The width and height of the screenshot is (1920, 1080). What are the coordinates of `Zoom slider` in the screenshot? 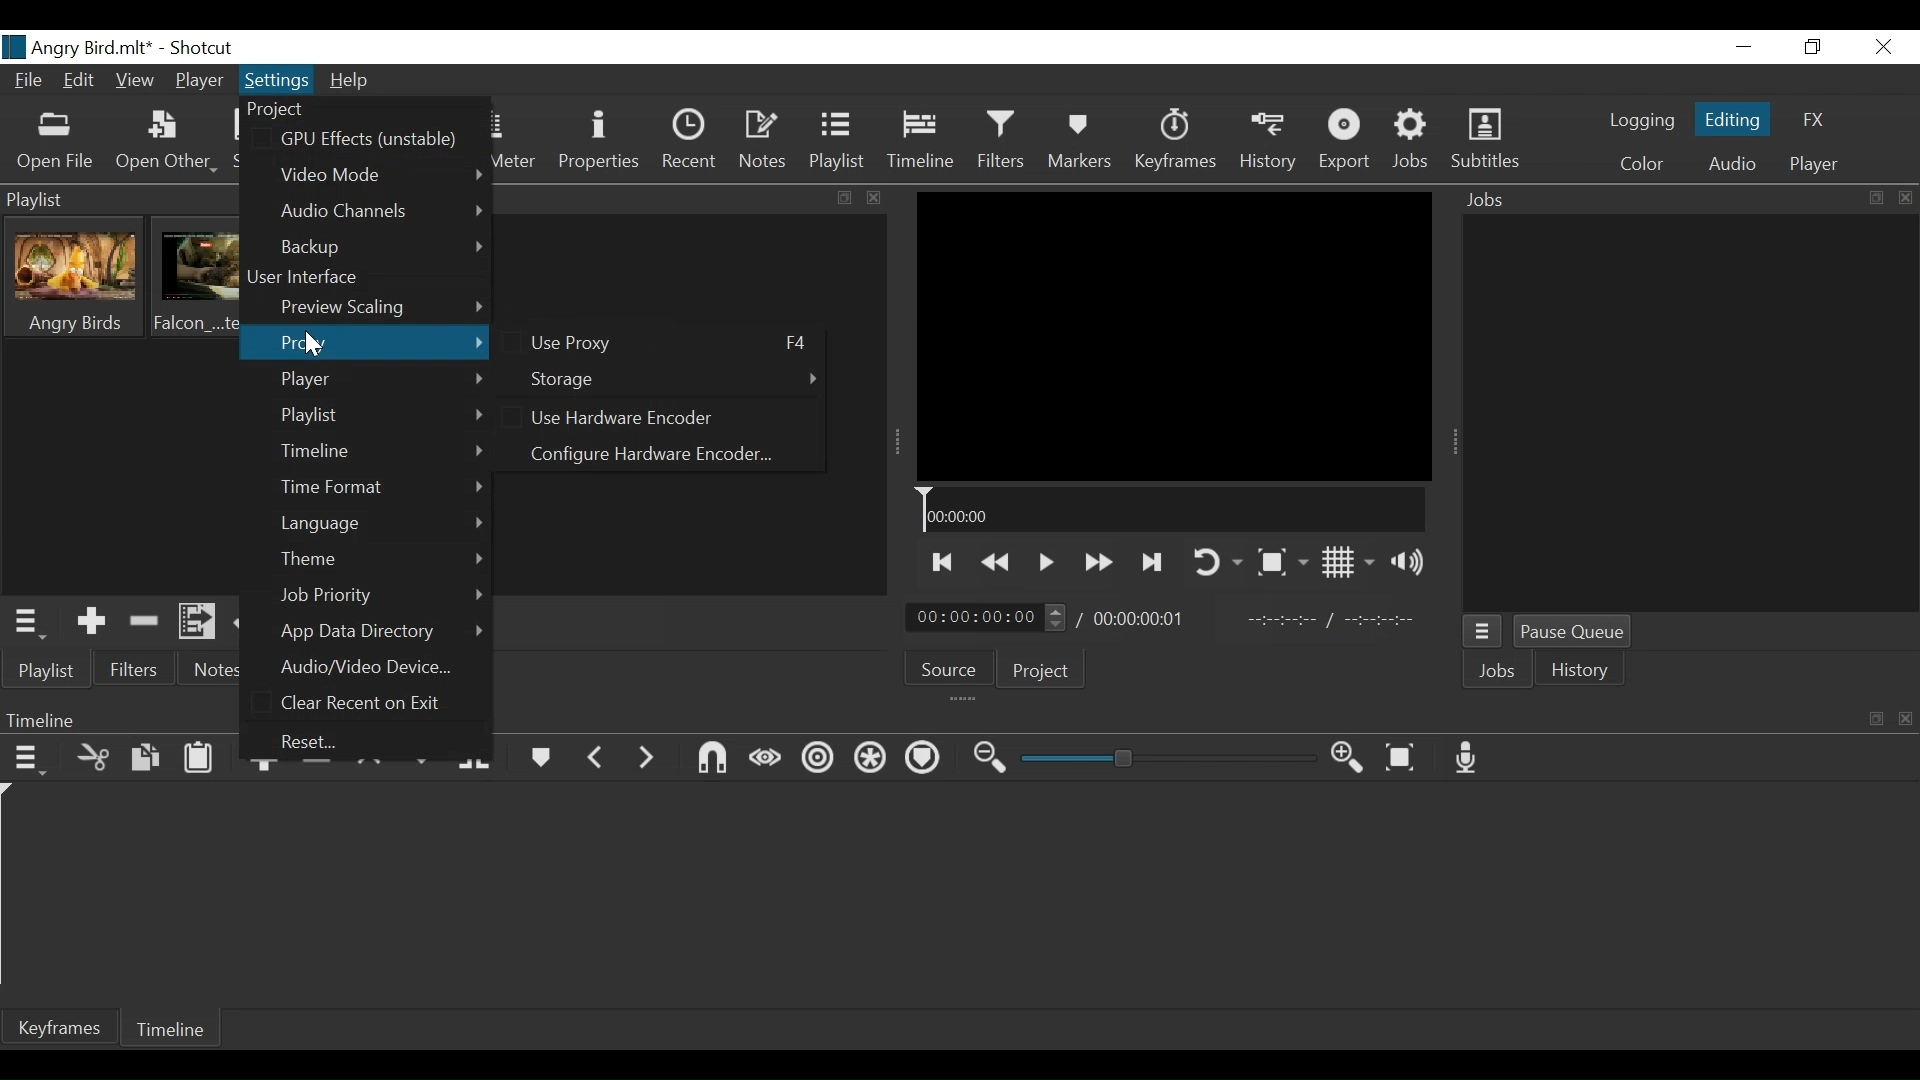 It's located at (1159, 760).